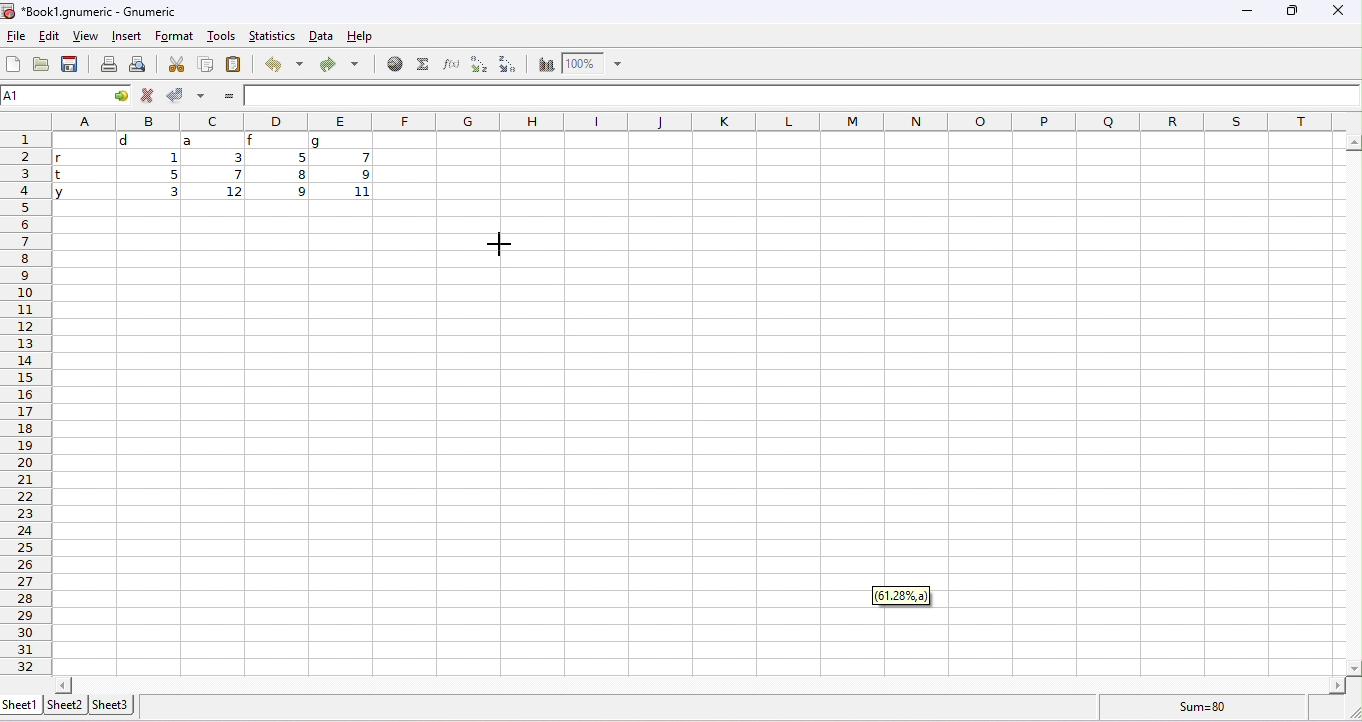  What do you see at coordinates (1198, 707) in the screenshot?
I see `formula` at bounding box center [1198, 707].